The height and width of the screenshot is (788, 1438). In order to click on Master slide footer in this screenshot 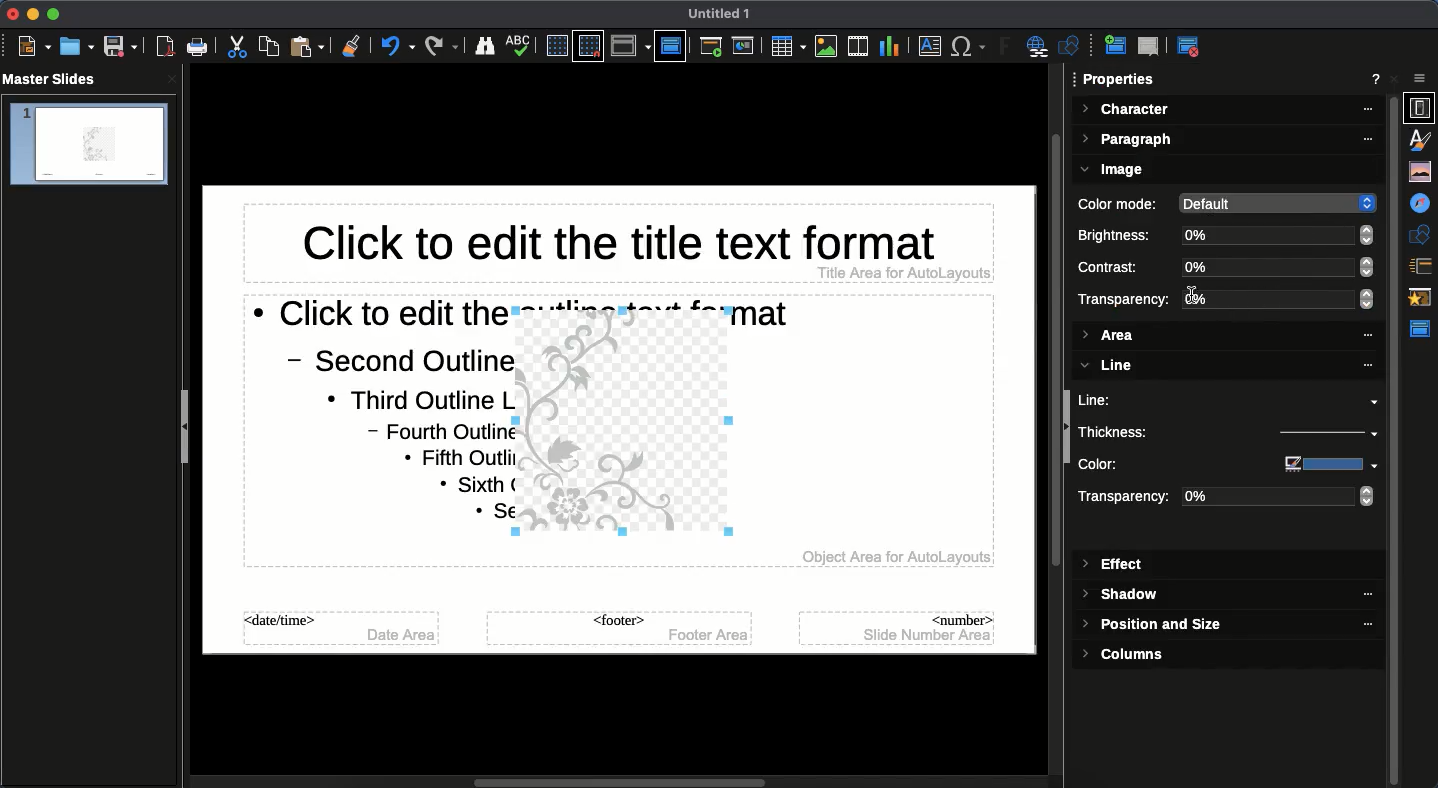, I will do `click(617, 629)`.